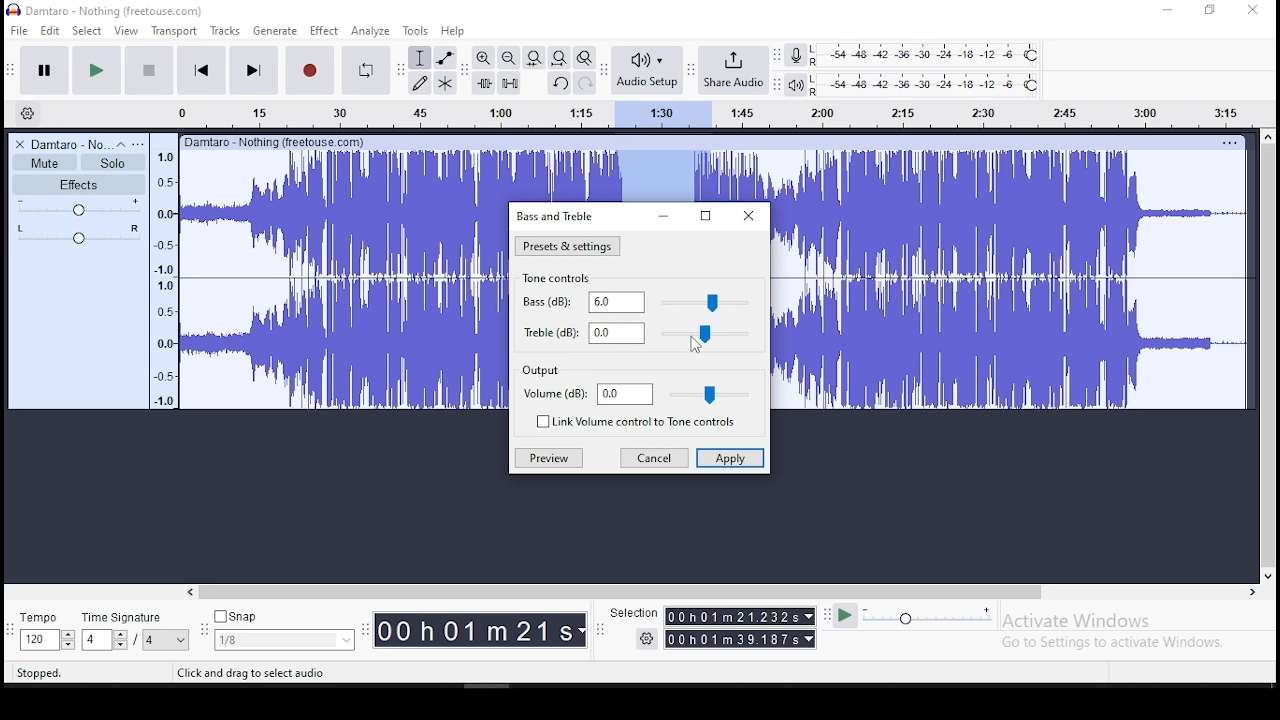 This screenshot has width=1280, height=720. What do you see at coordinates (323, 32) in the screenshot?
I see `effect` at bounding box center [323, 32].